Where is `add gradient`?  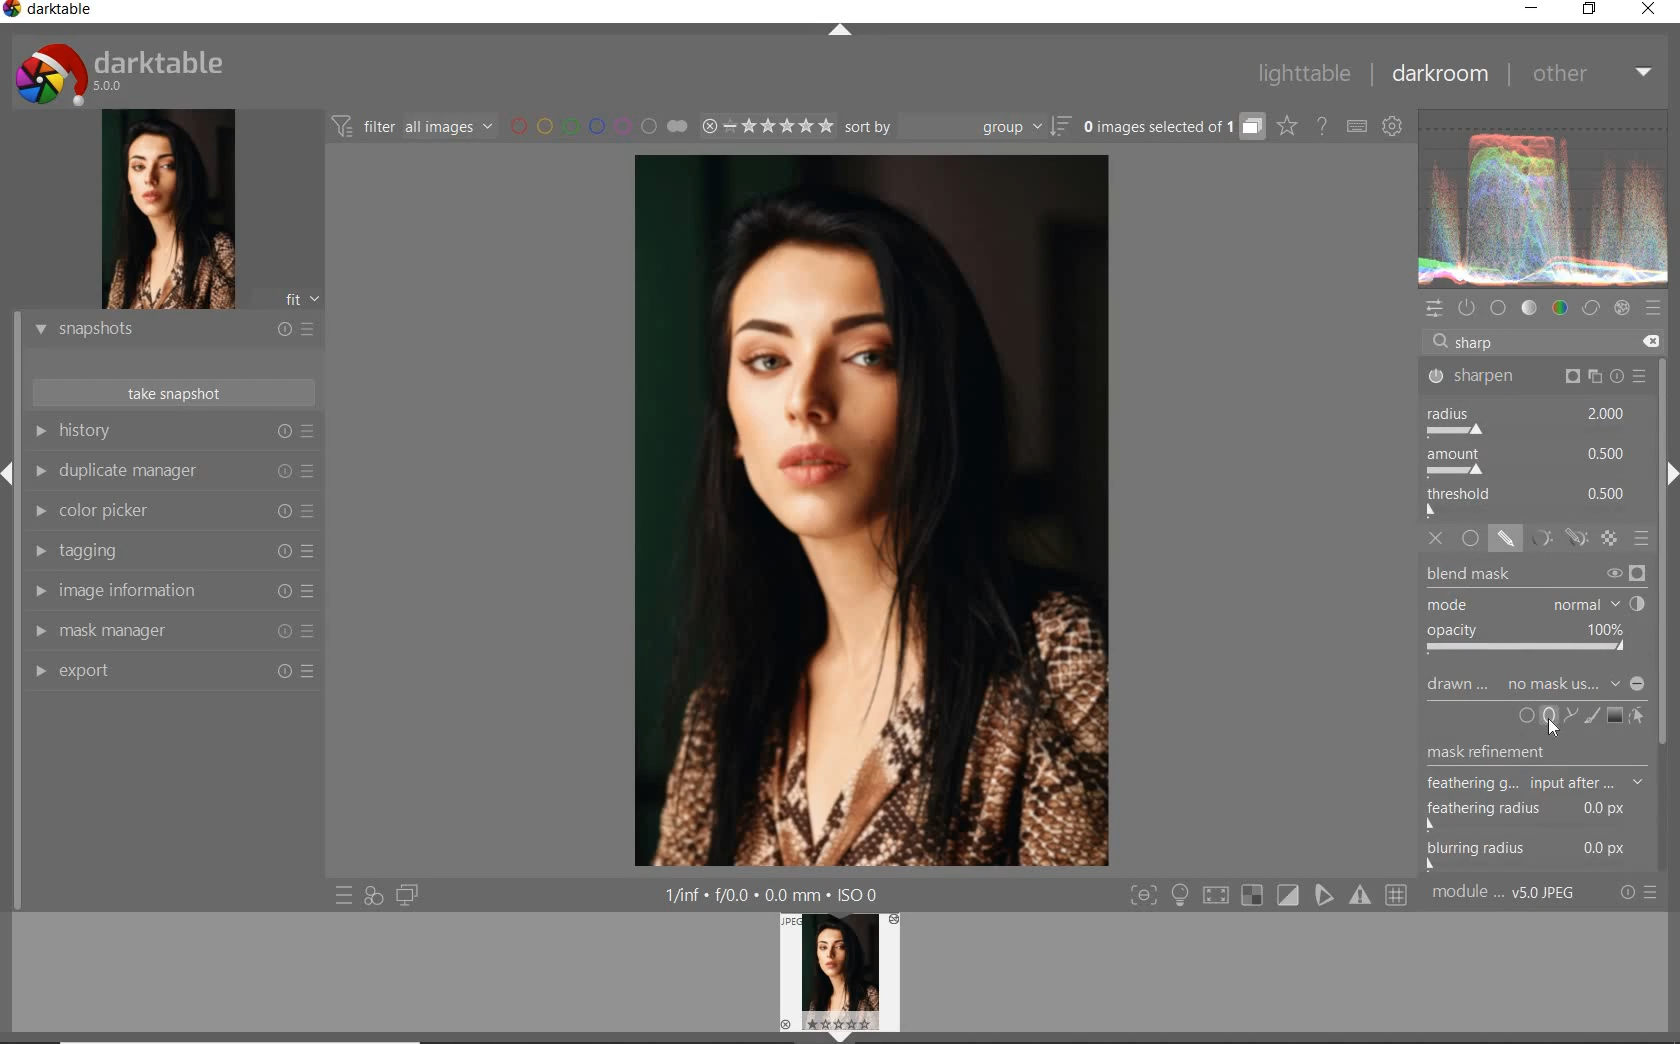
add gradient is located at coordinates (1616, 714).